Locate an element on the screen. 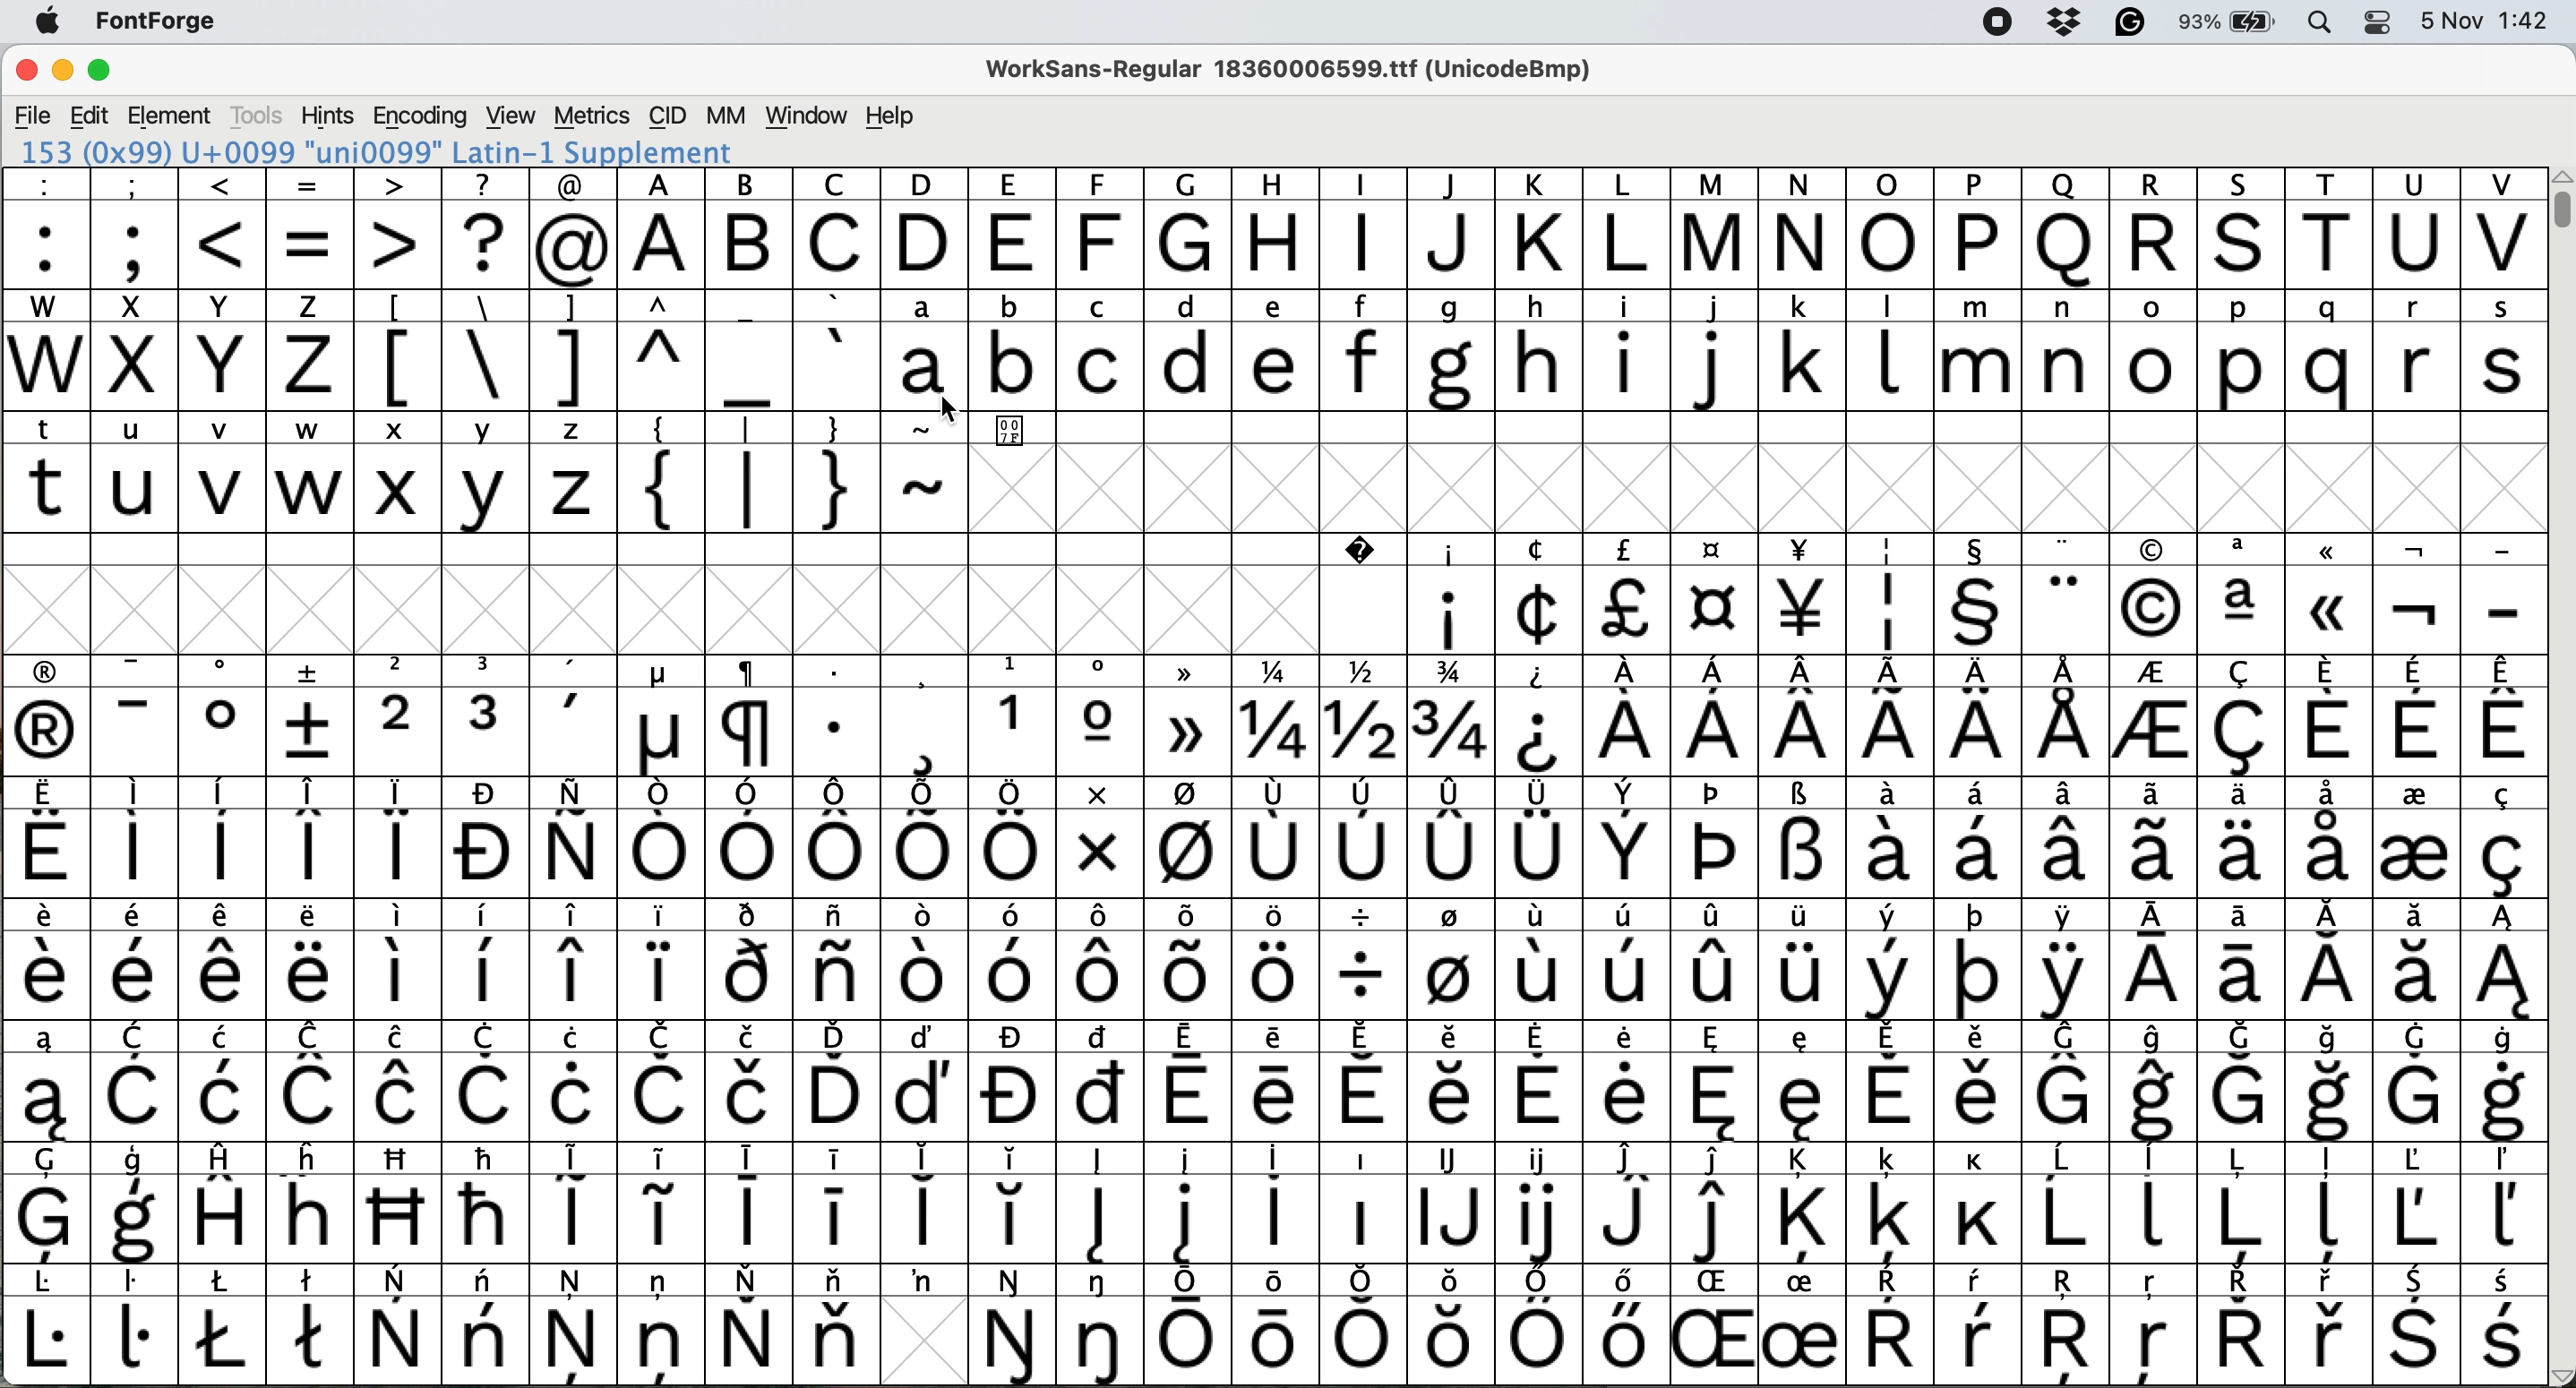  symbol is located at coordinates (2501, 838).